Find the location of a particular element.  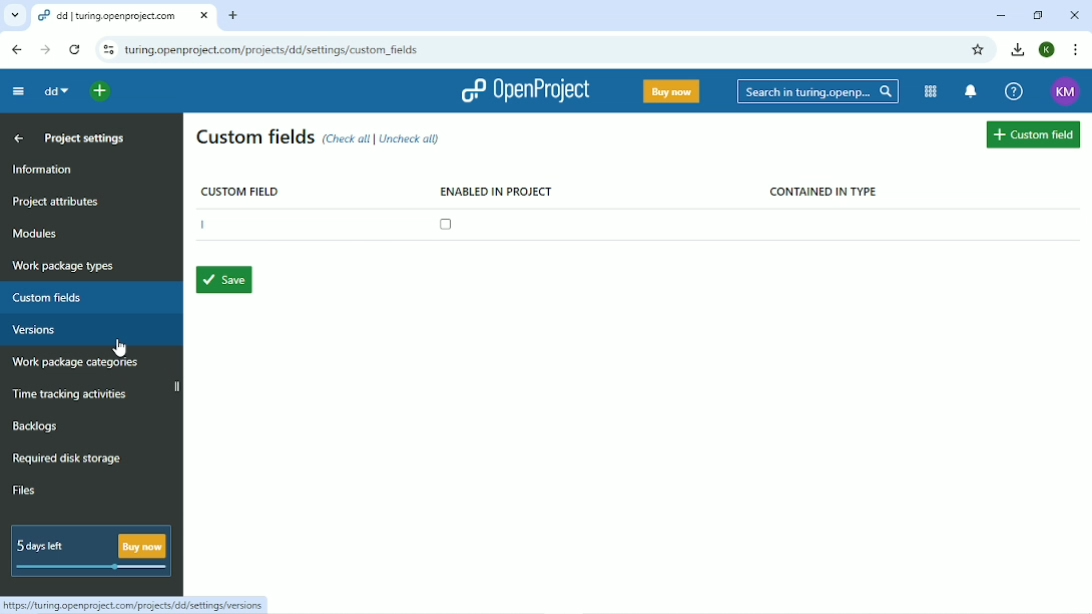

Files is located at coordinates (24, 489).